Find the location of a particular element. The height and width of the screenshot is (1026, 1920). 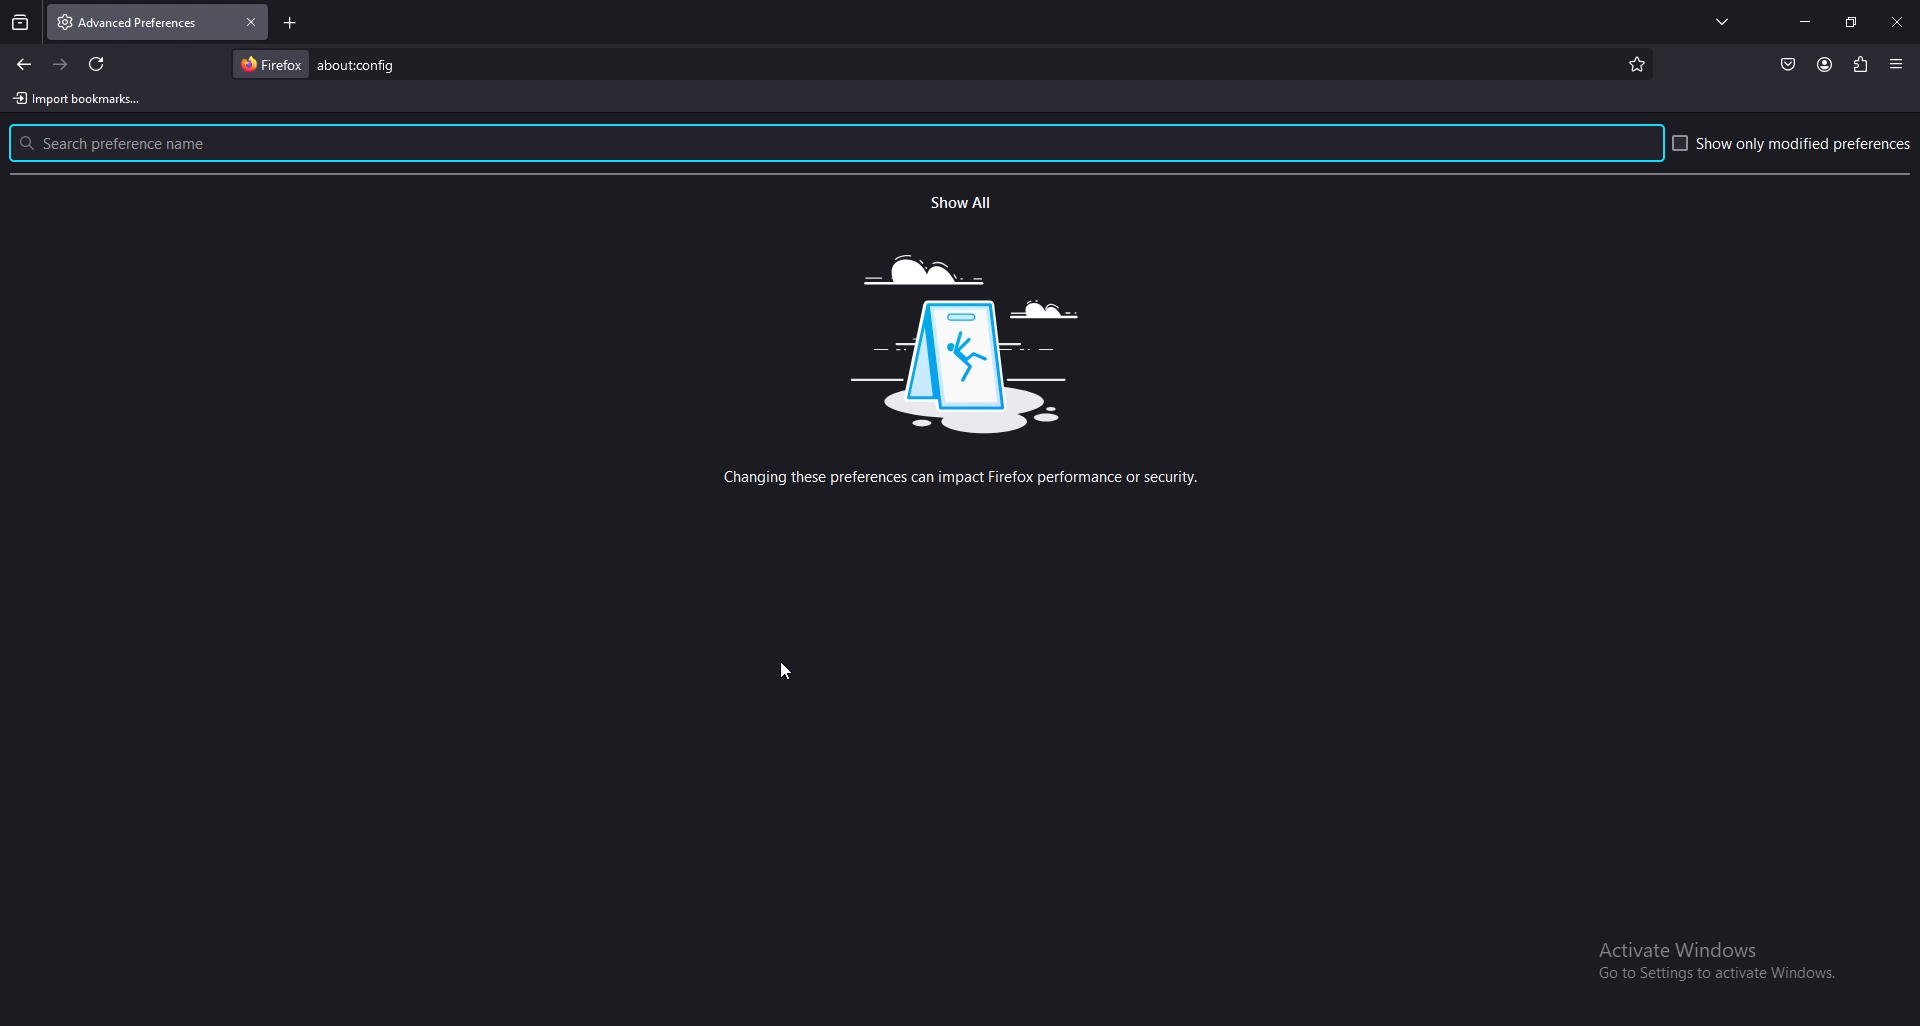

forward is located at coordinates (61, 64).